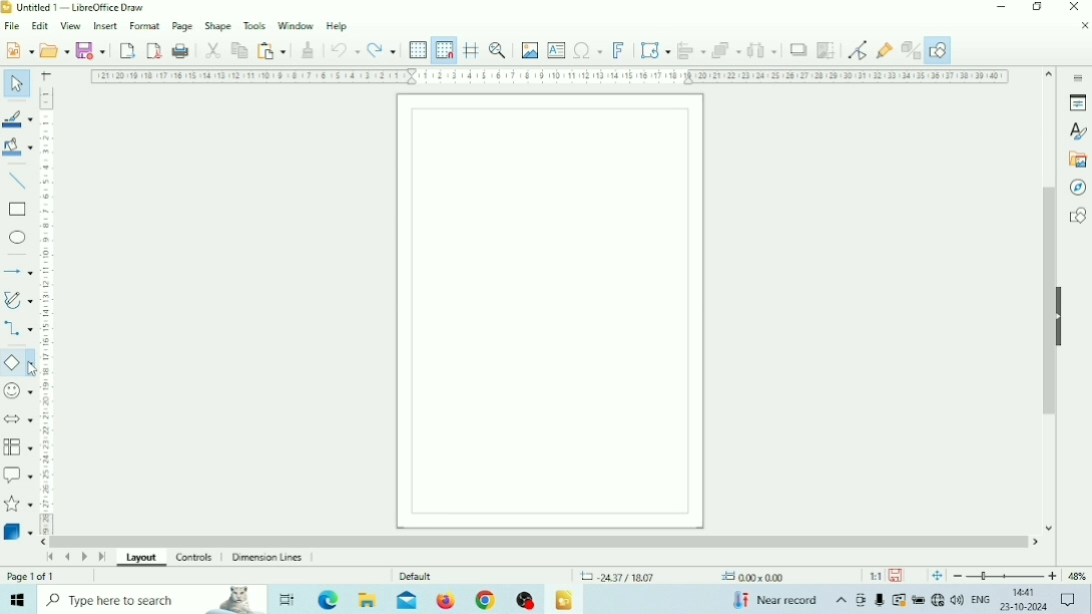 This screenshot has height=614, width=1092. I want to click on Restore Down, so click(1037, 7).